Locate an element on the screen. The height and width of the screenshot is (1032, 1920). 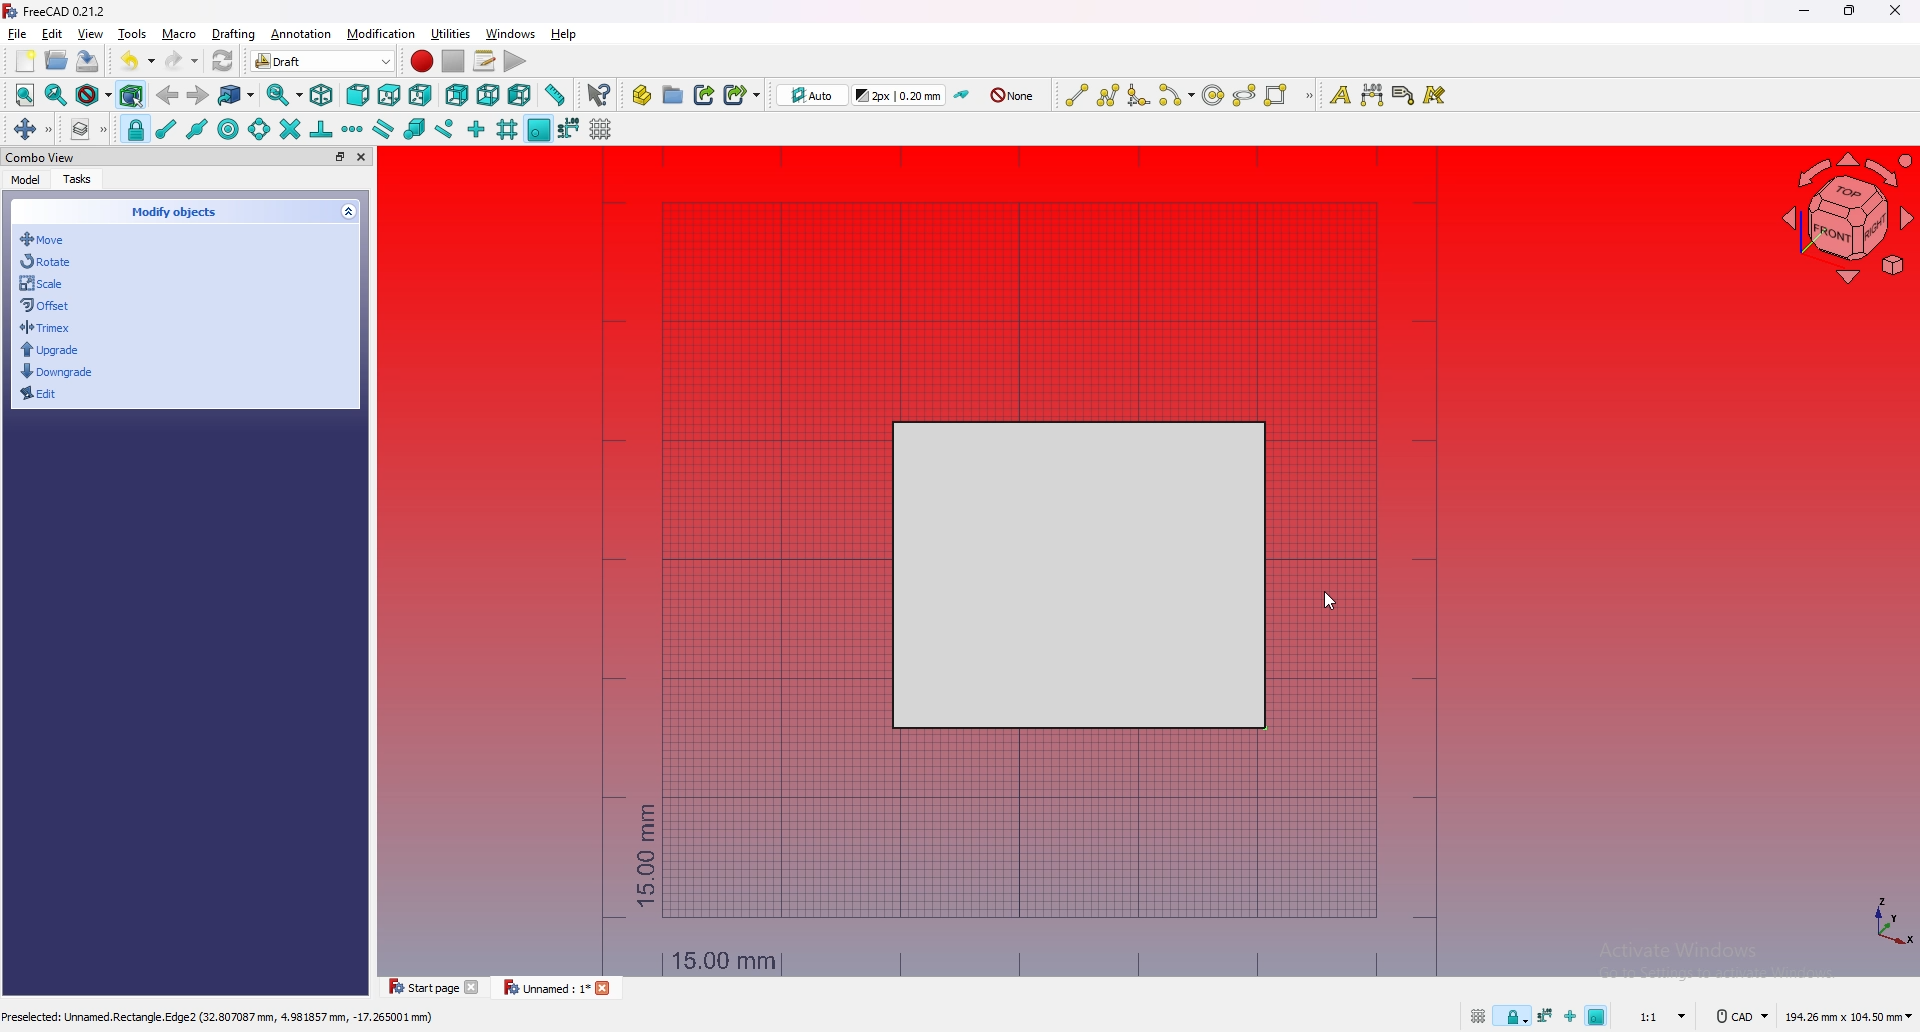
edit is located at coordinates (53, 34).